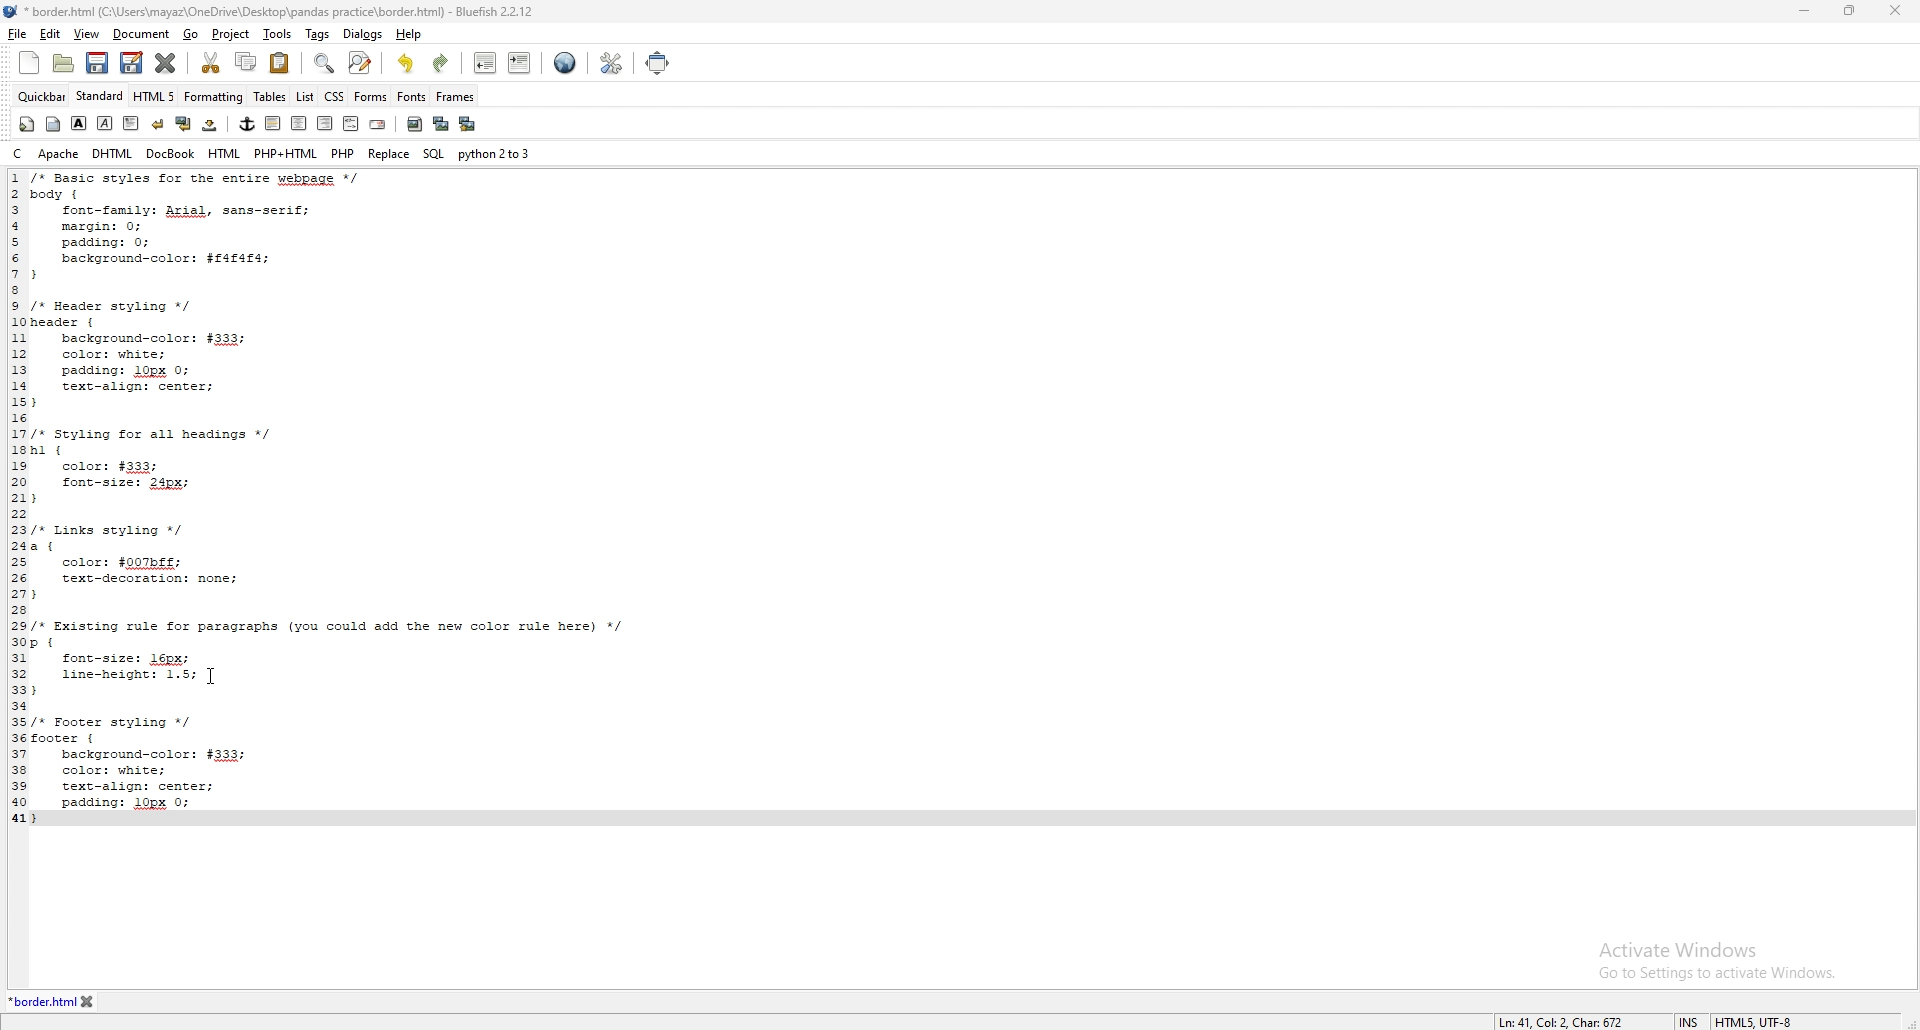  What do you see at coordinates (1757, 1019) in the screenshot?
I see `HTML5, UTF-8` at bounding box center [1757, 1019].